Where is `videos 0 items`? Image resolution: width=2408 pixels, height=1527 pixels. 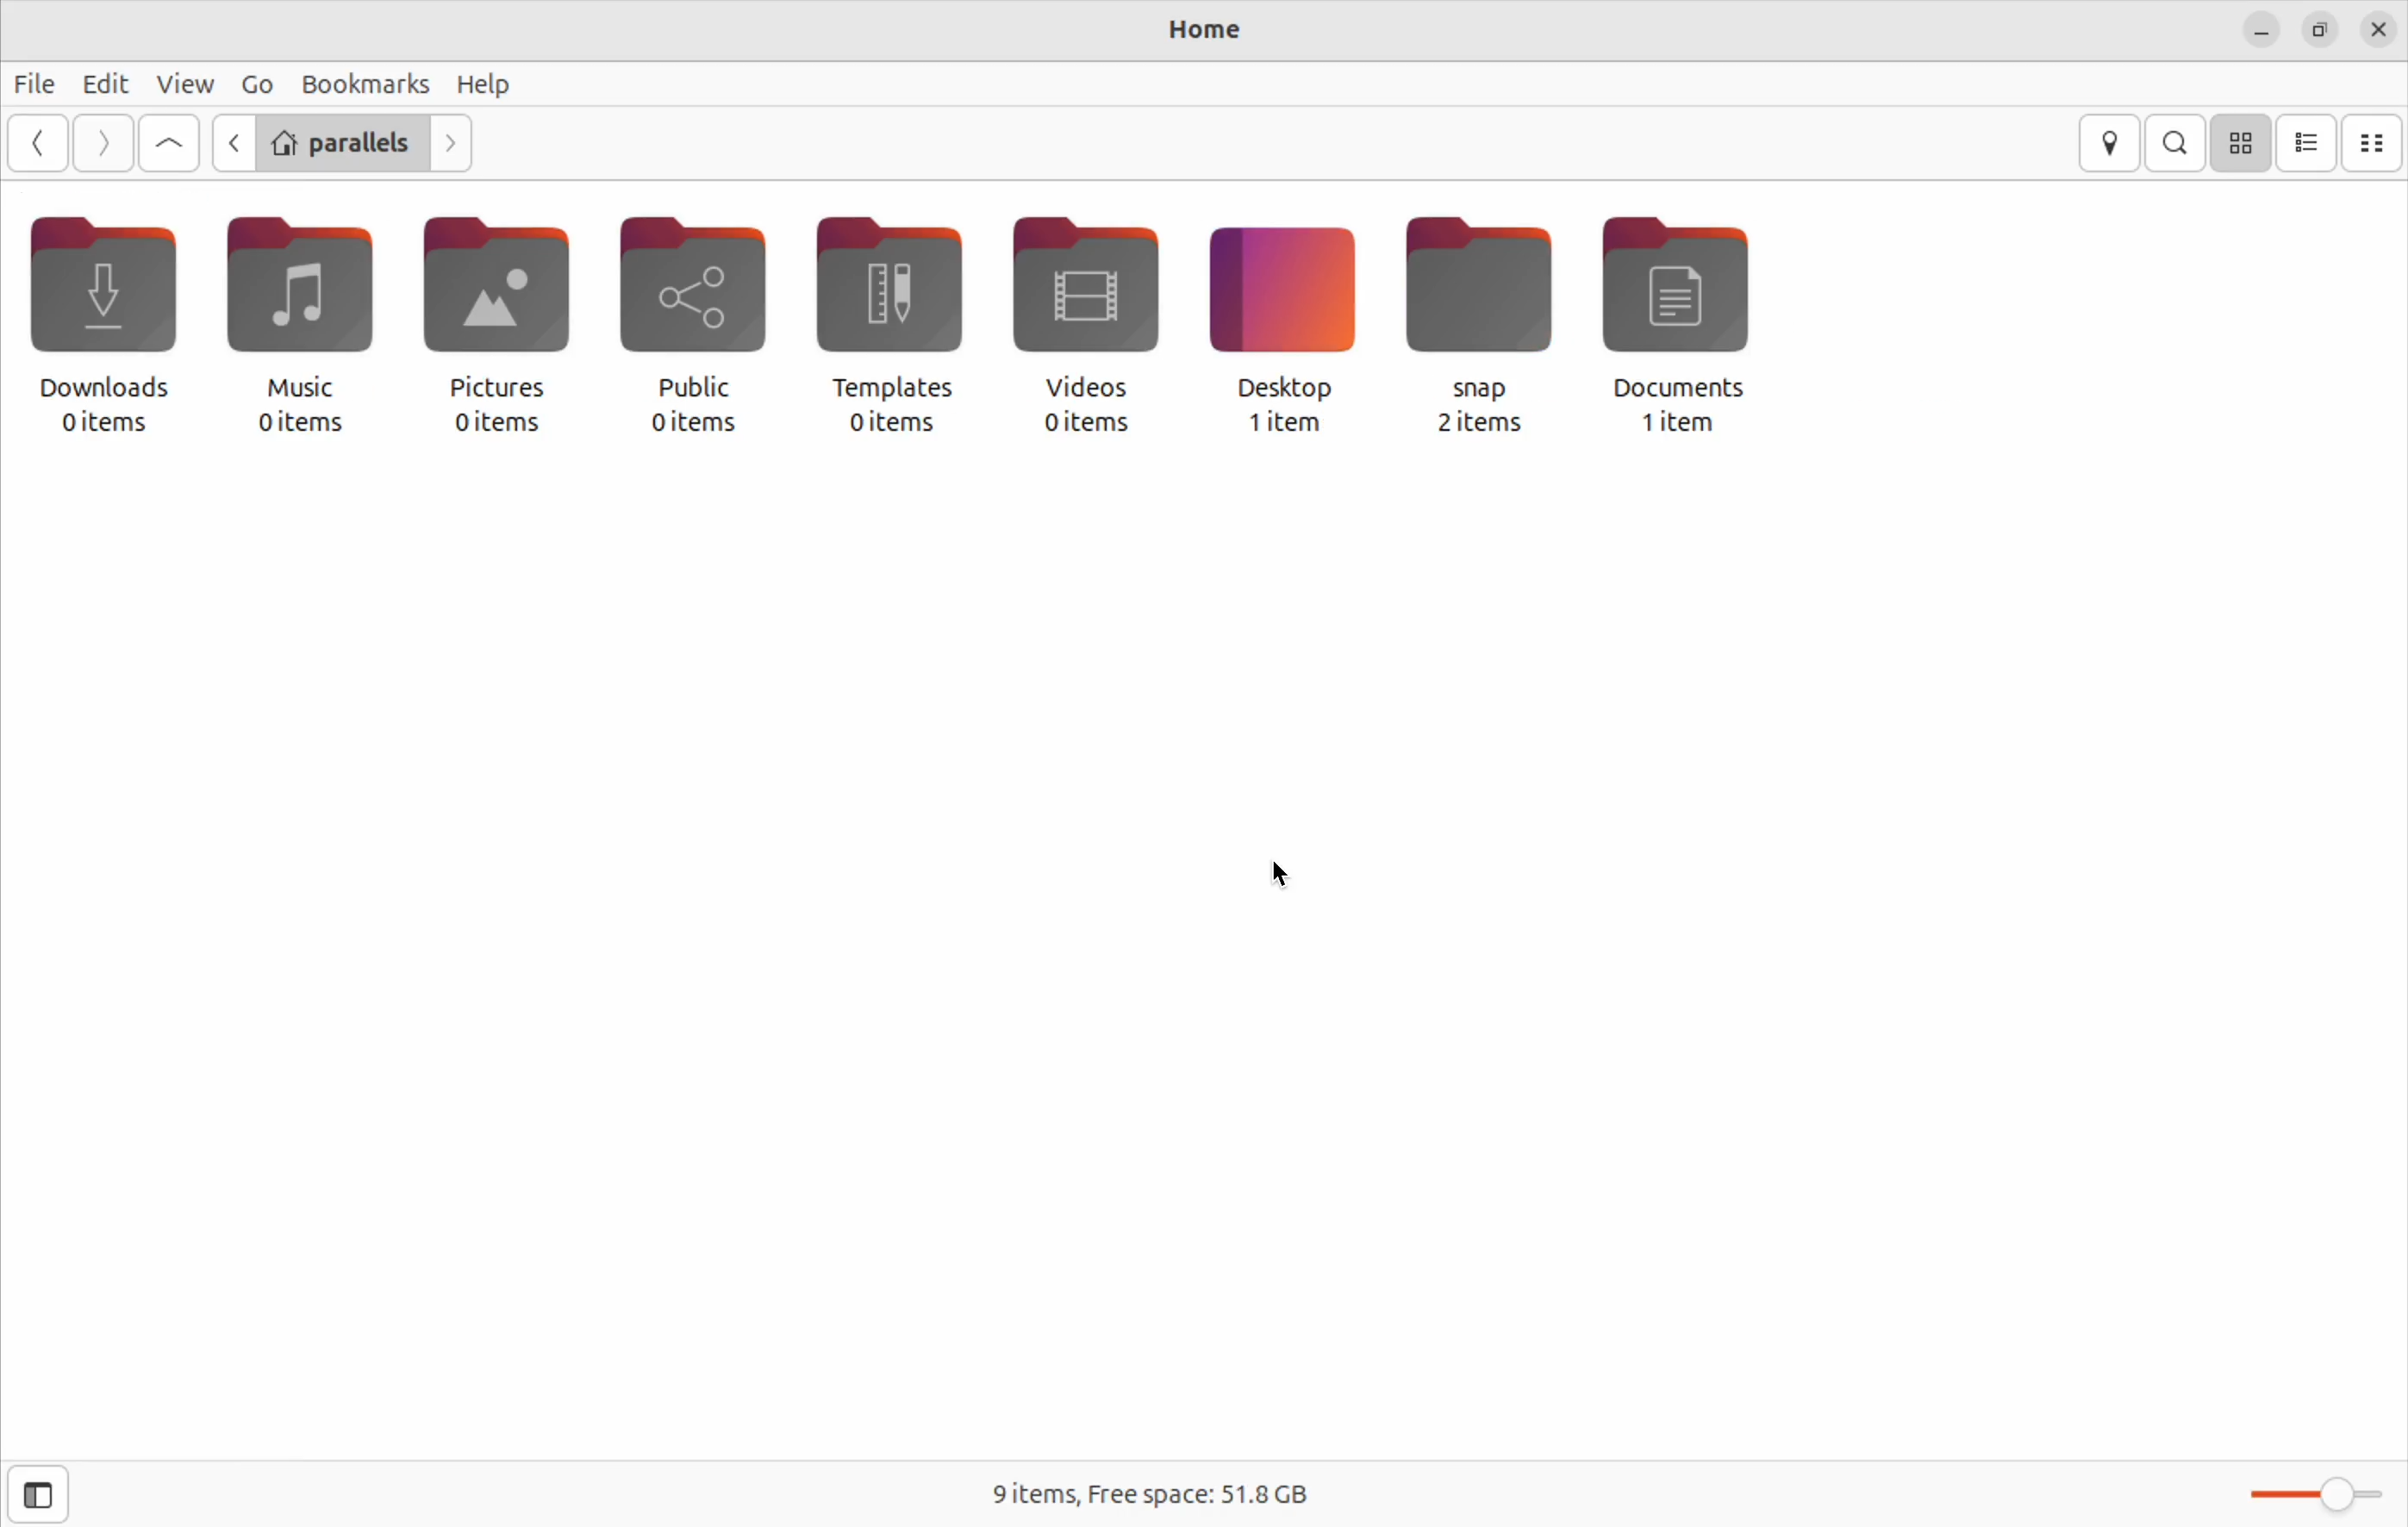 videos 0 items is located at coordinates (1095, 326).